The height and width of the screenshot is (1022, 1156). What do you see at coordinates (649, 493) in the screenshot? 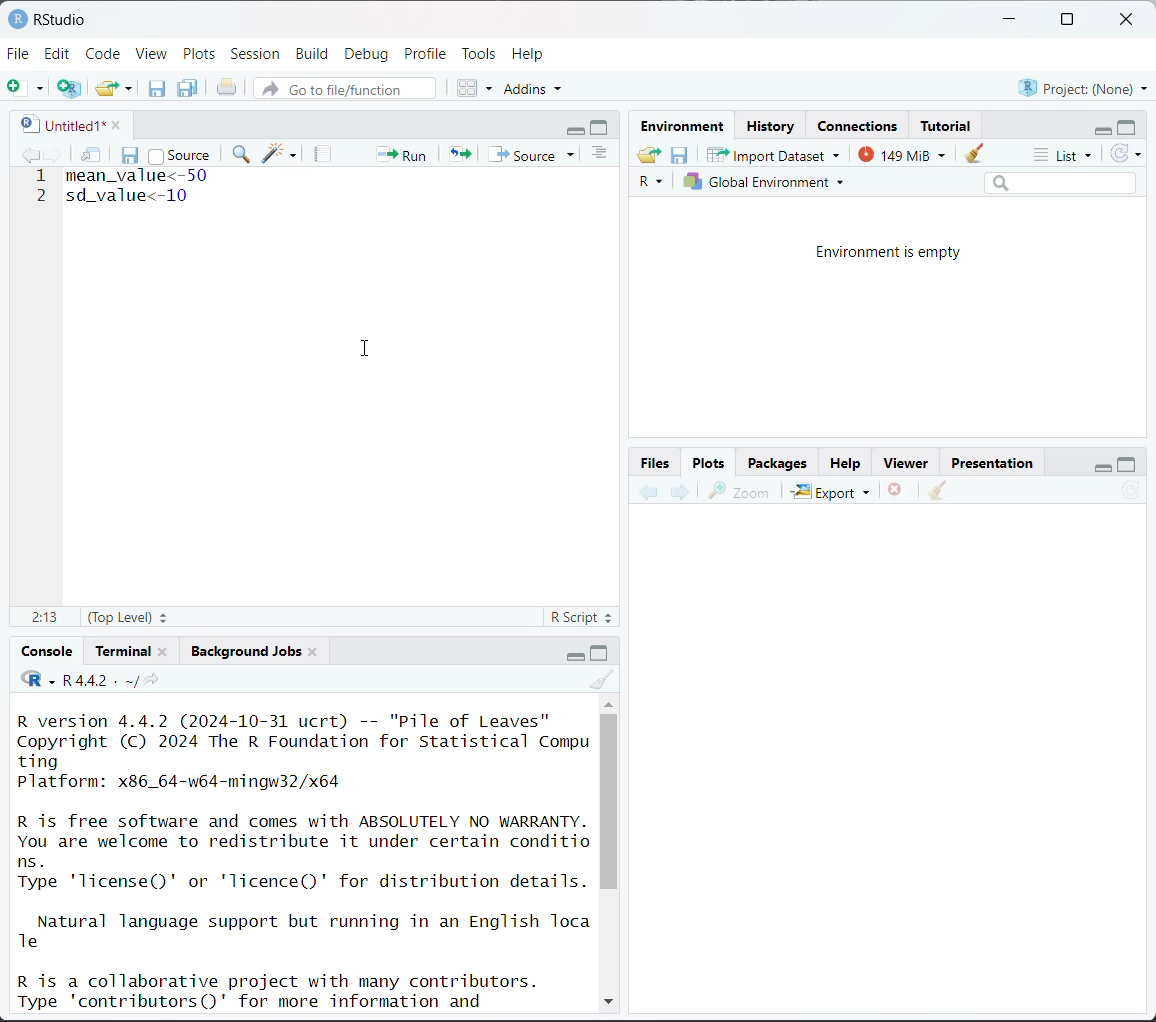
I see `previous plot` at bounding box center [649, 493].